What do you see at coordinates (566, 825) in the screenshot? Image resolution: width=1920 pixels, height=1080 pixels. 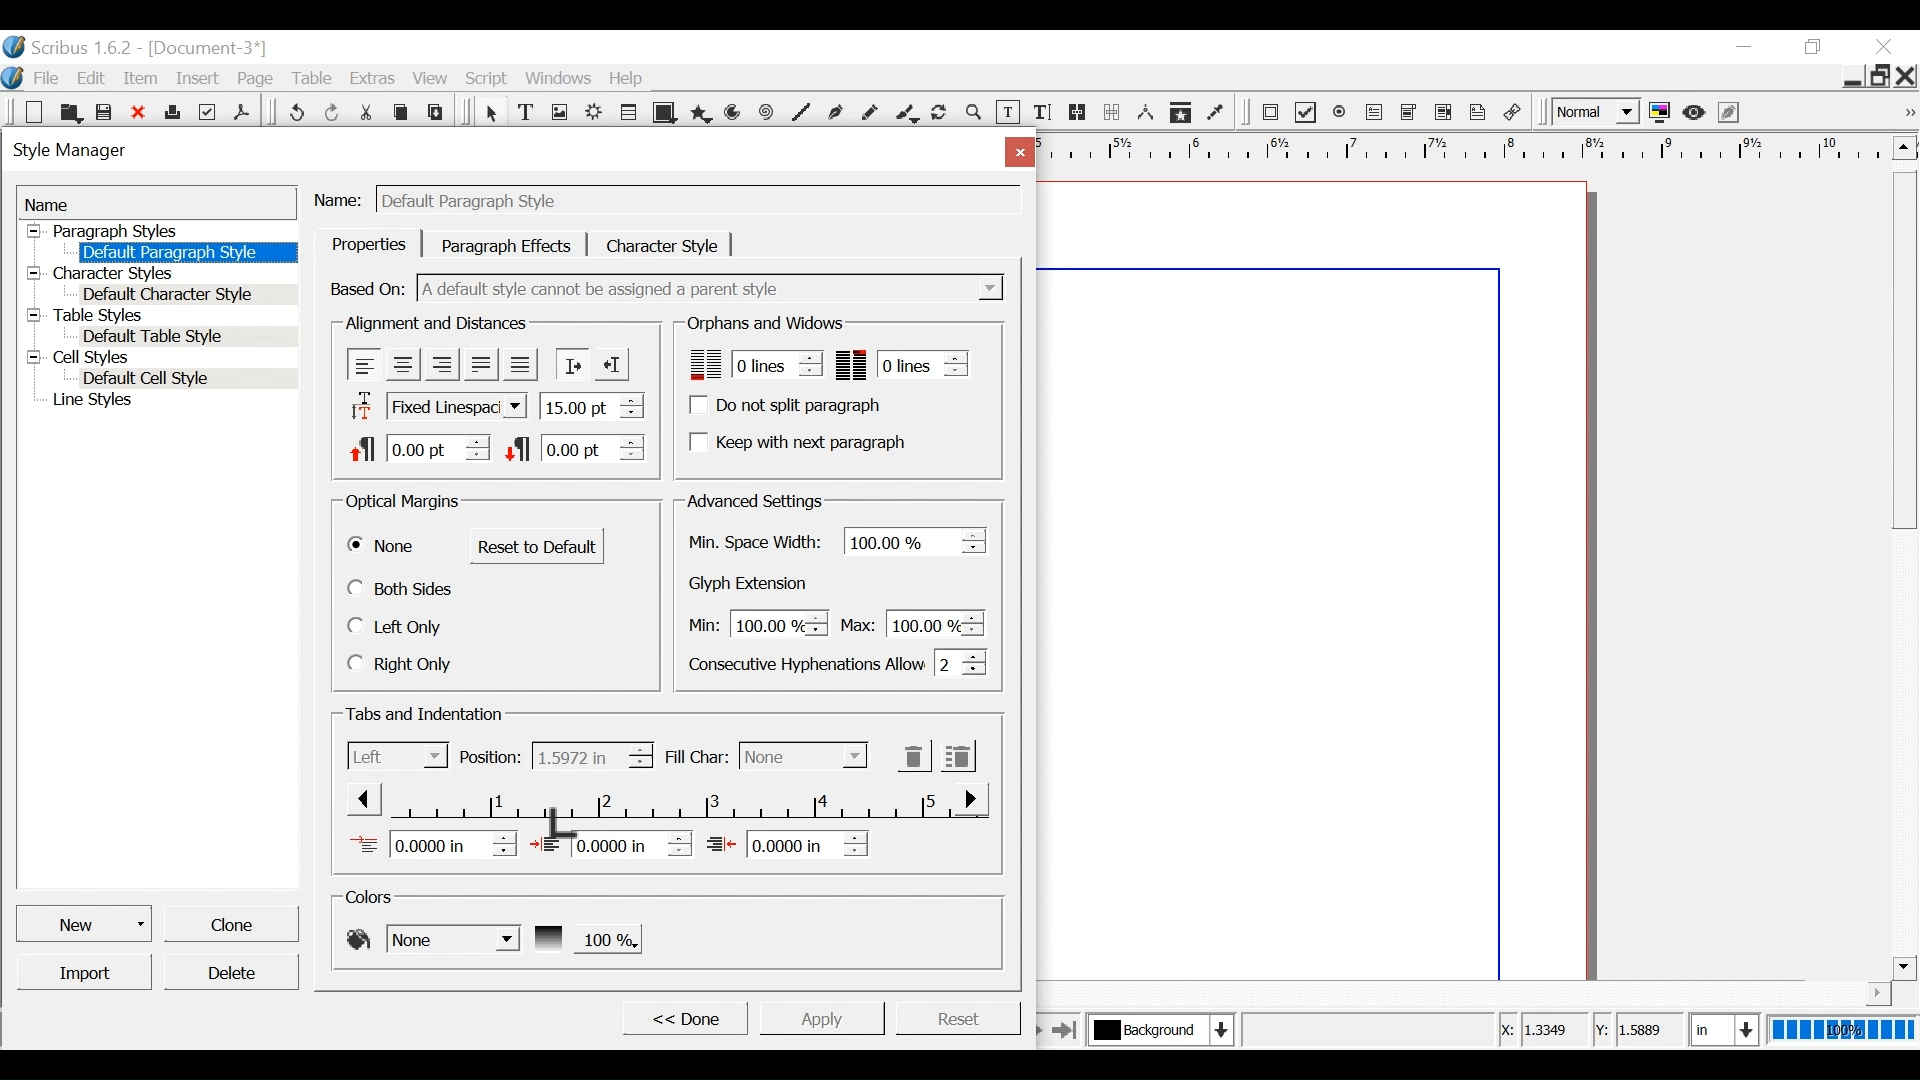 I see `Cursor` at bounding box center [566, 825].